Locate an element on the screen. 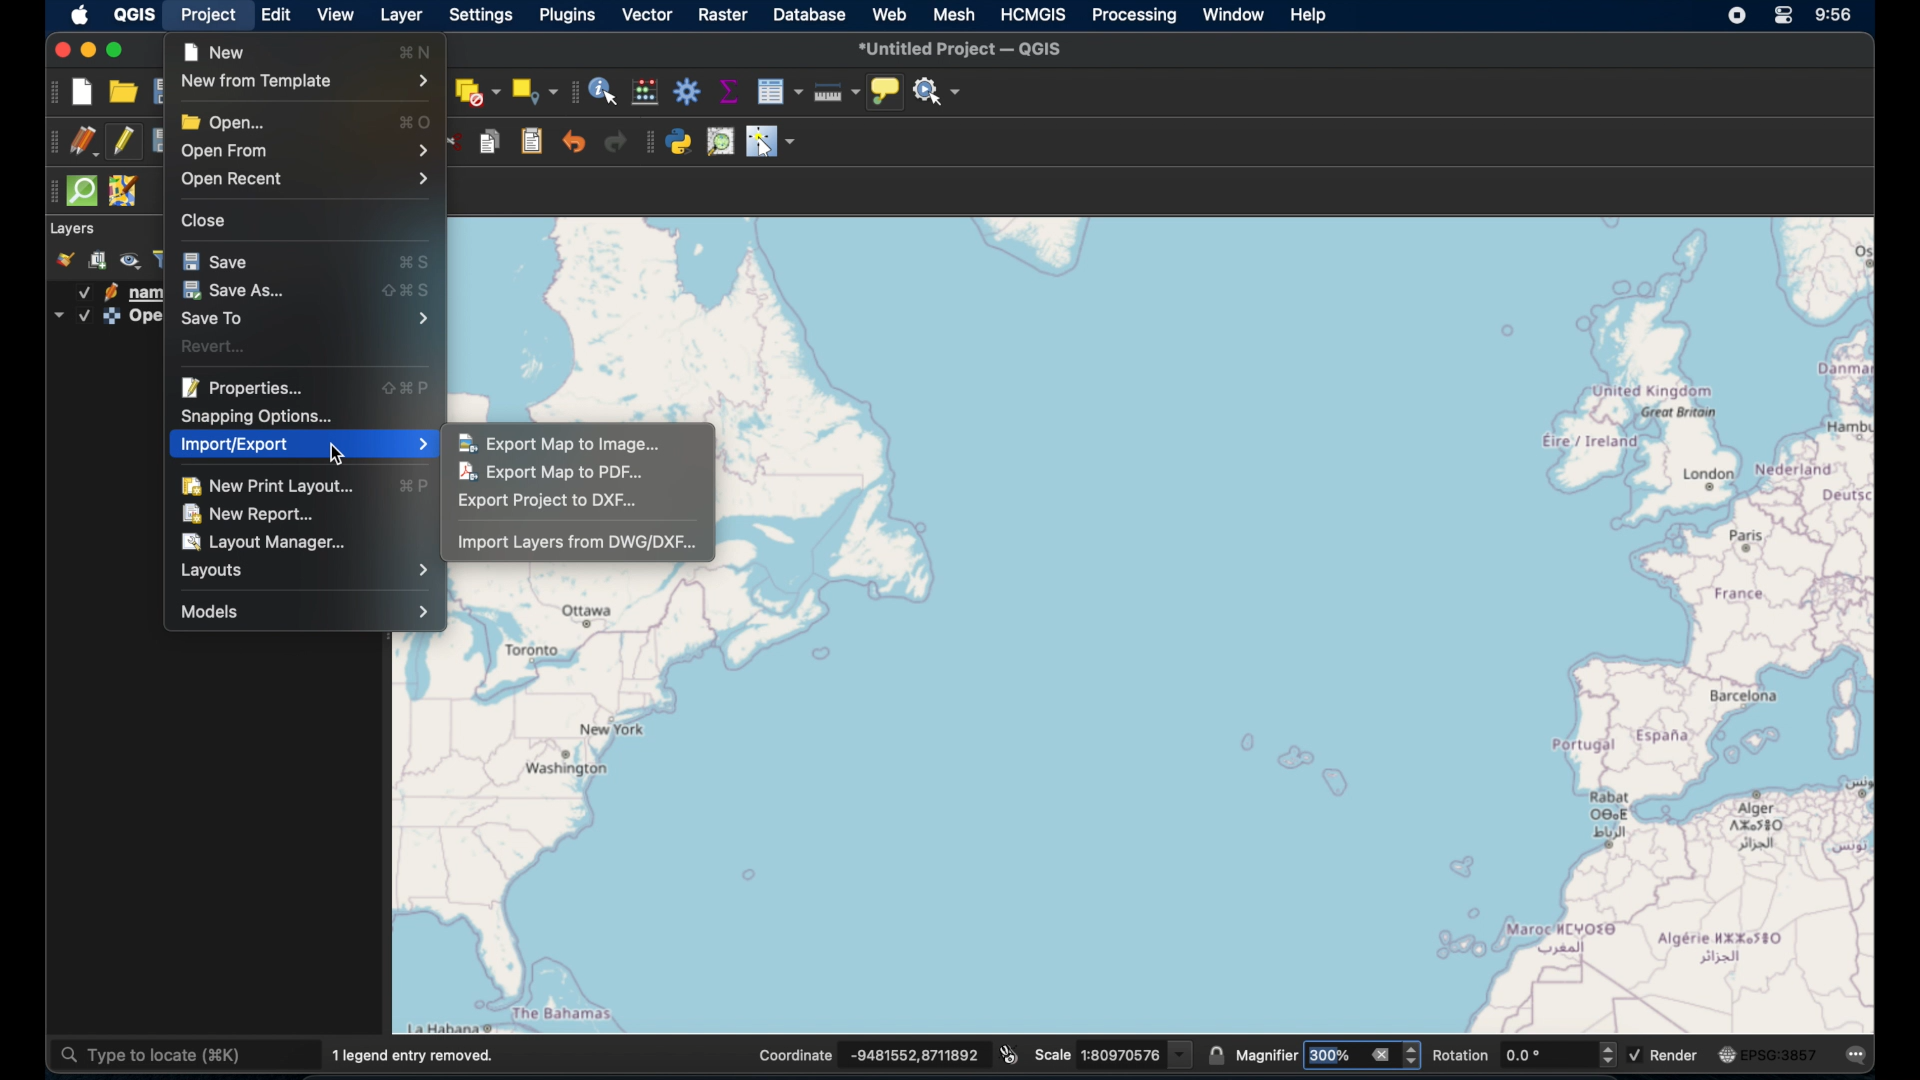 Image resolution: width=1920 pixels, height=1080 pixels. undo is located at coordinates (573, 141).